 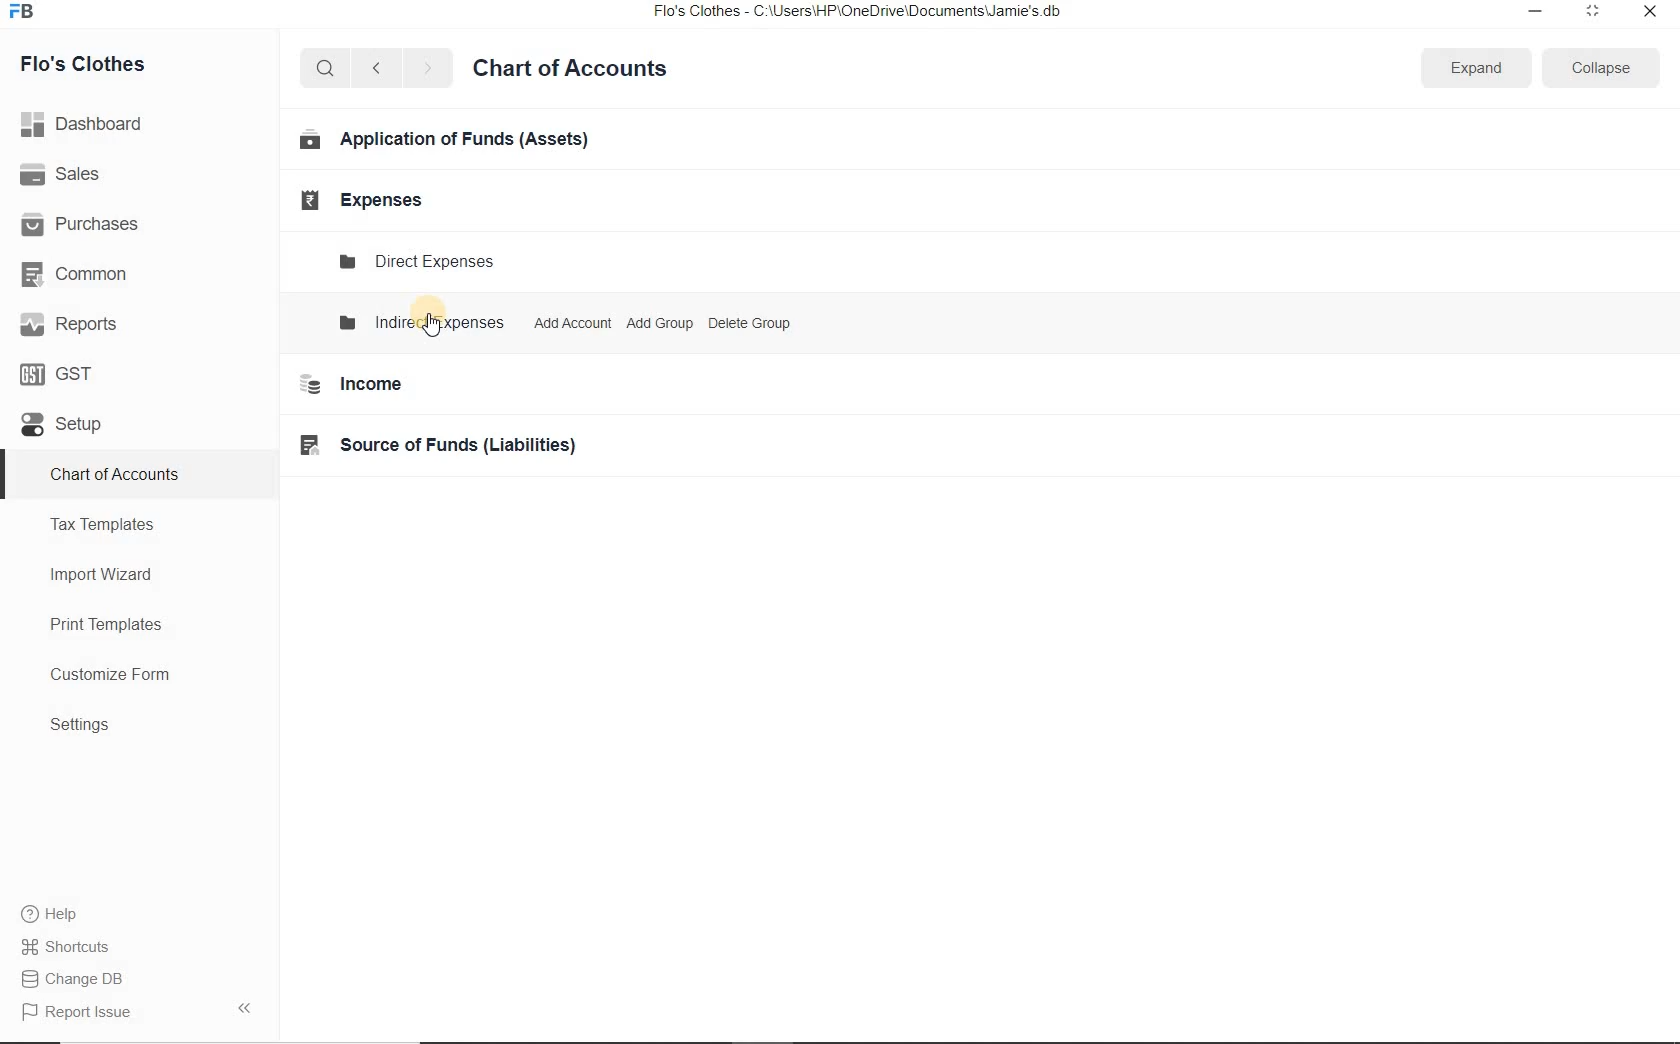 I want to click on Print Templates, so click(x=106, y=626).